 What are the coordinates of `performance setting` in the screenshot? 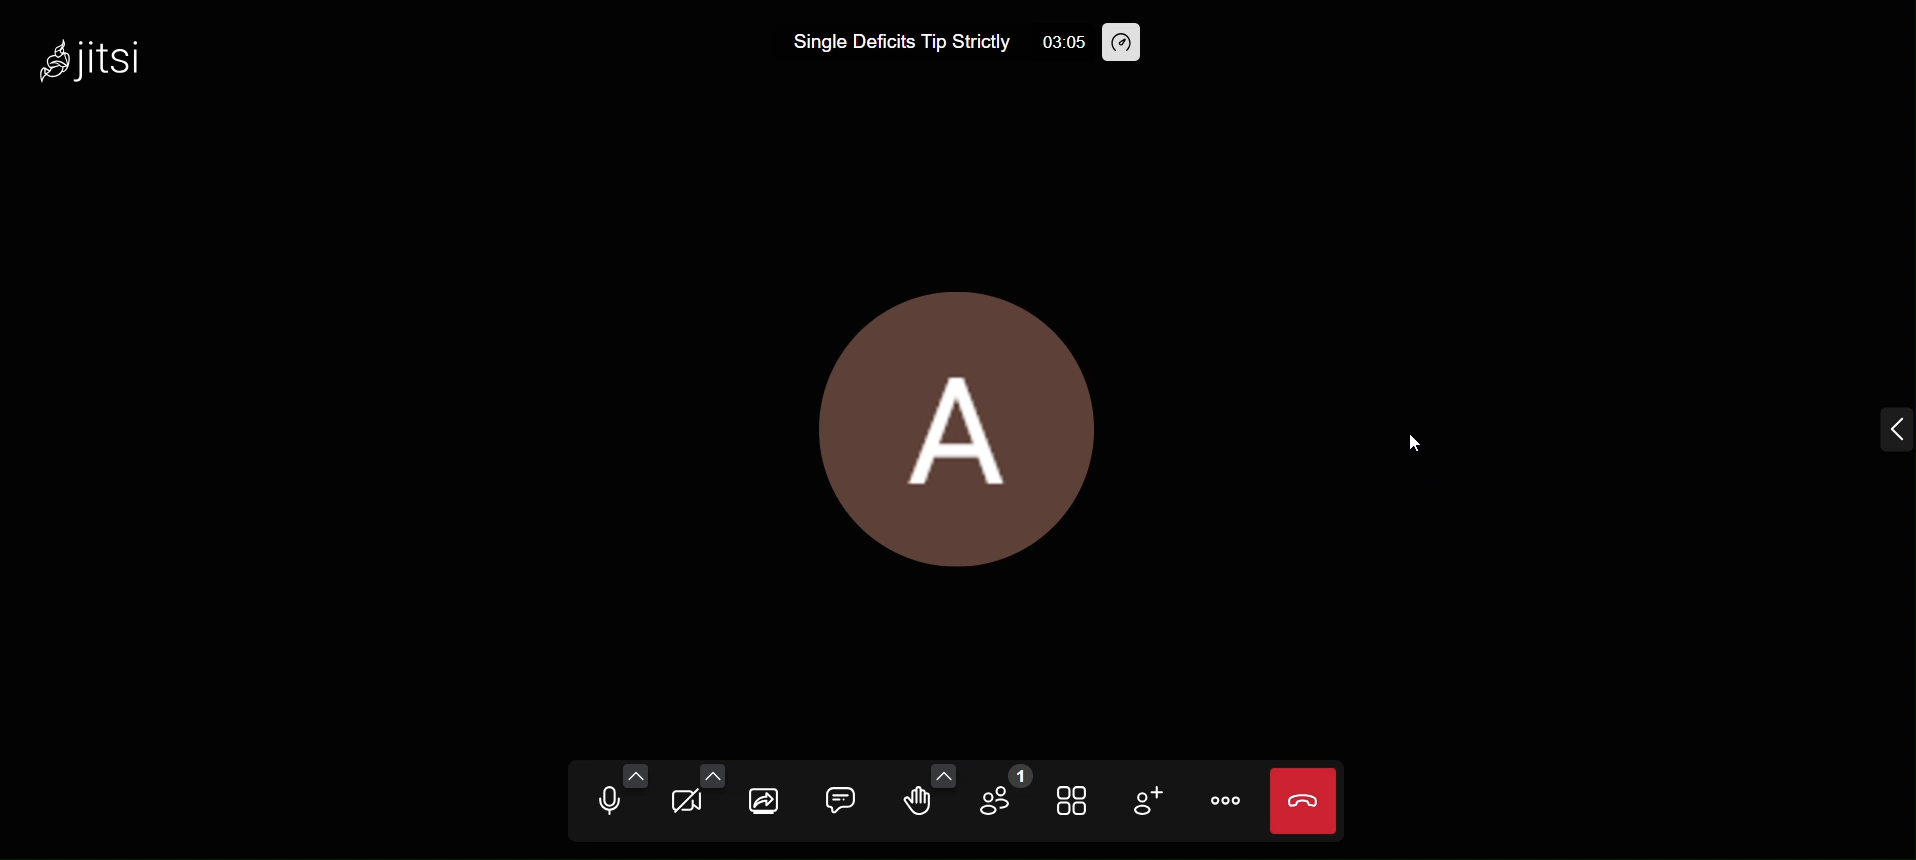 It's located at (1128, 43).